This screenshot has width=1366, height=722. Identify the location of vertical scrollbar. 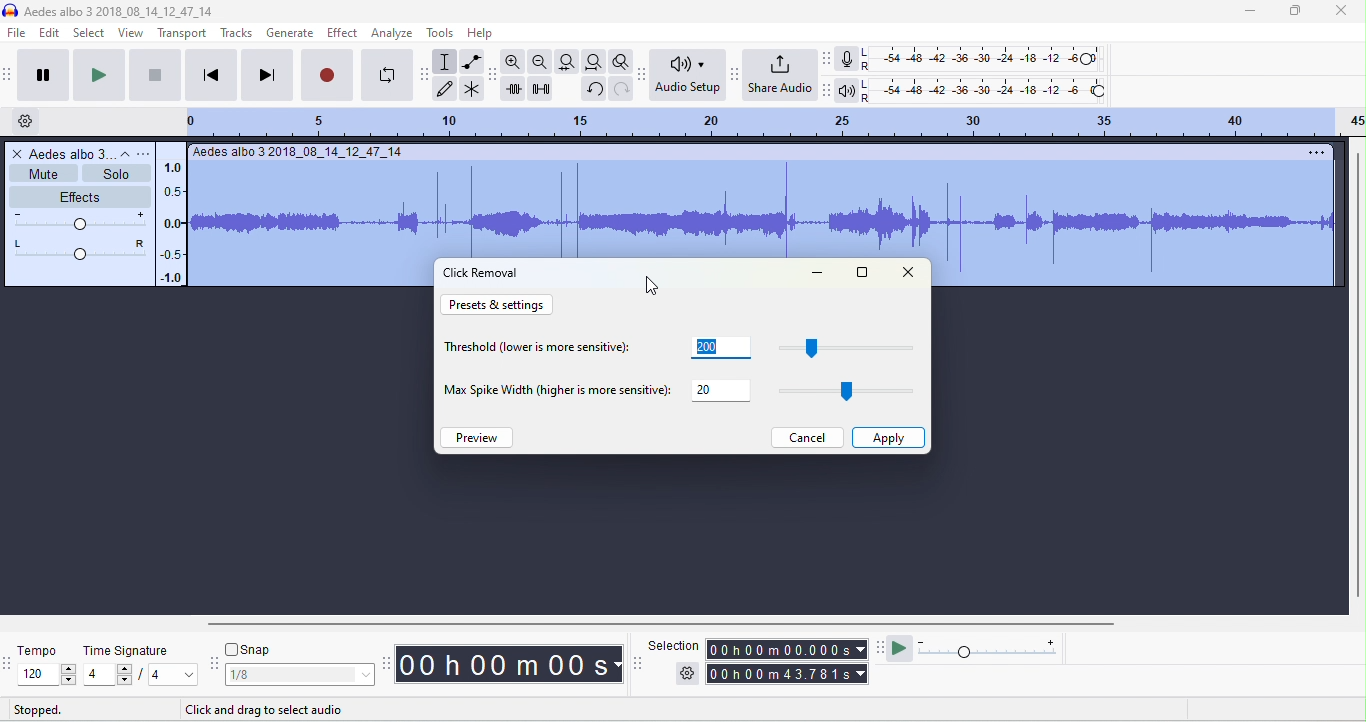
(1357, 375).